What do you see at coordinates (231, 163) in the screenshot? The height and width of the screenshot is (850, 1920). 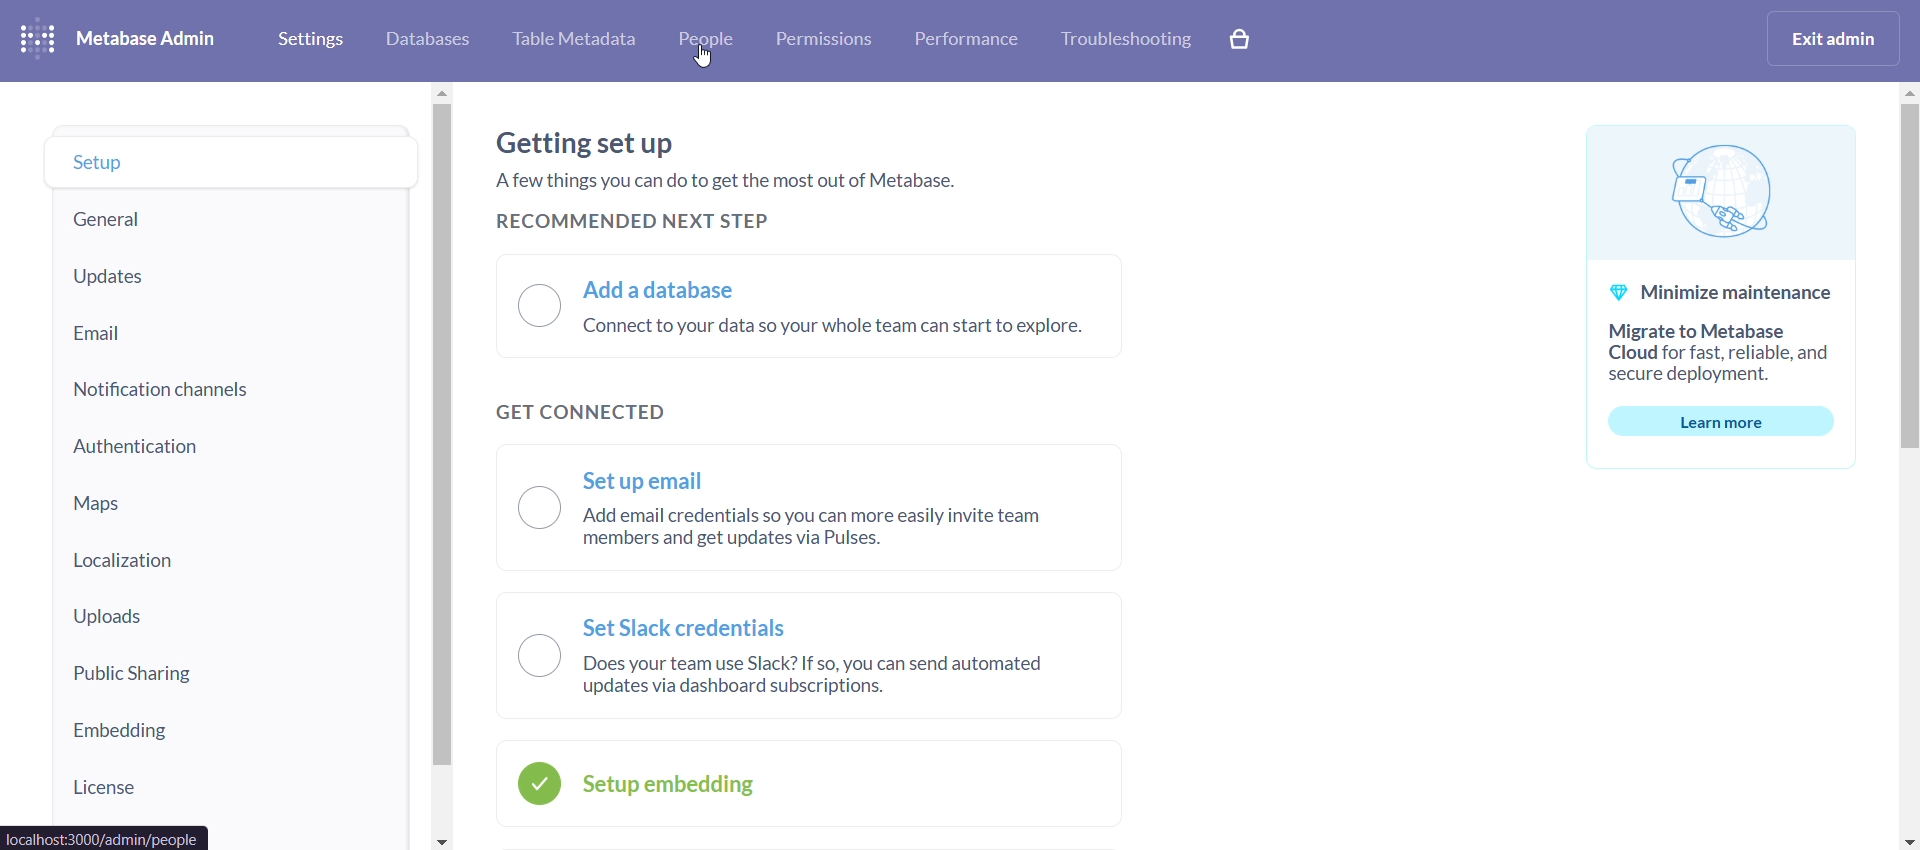 I see `setup` at bounding box center [231, 163].